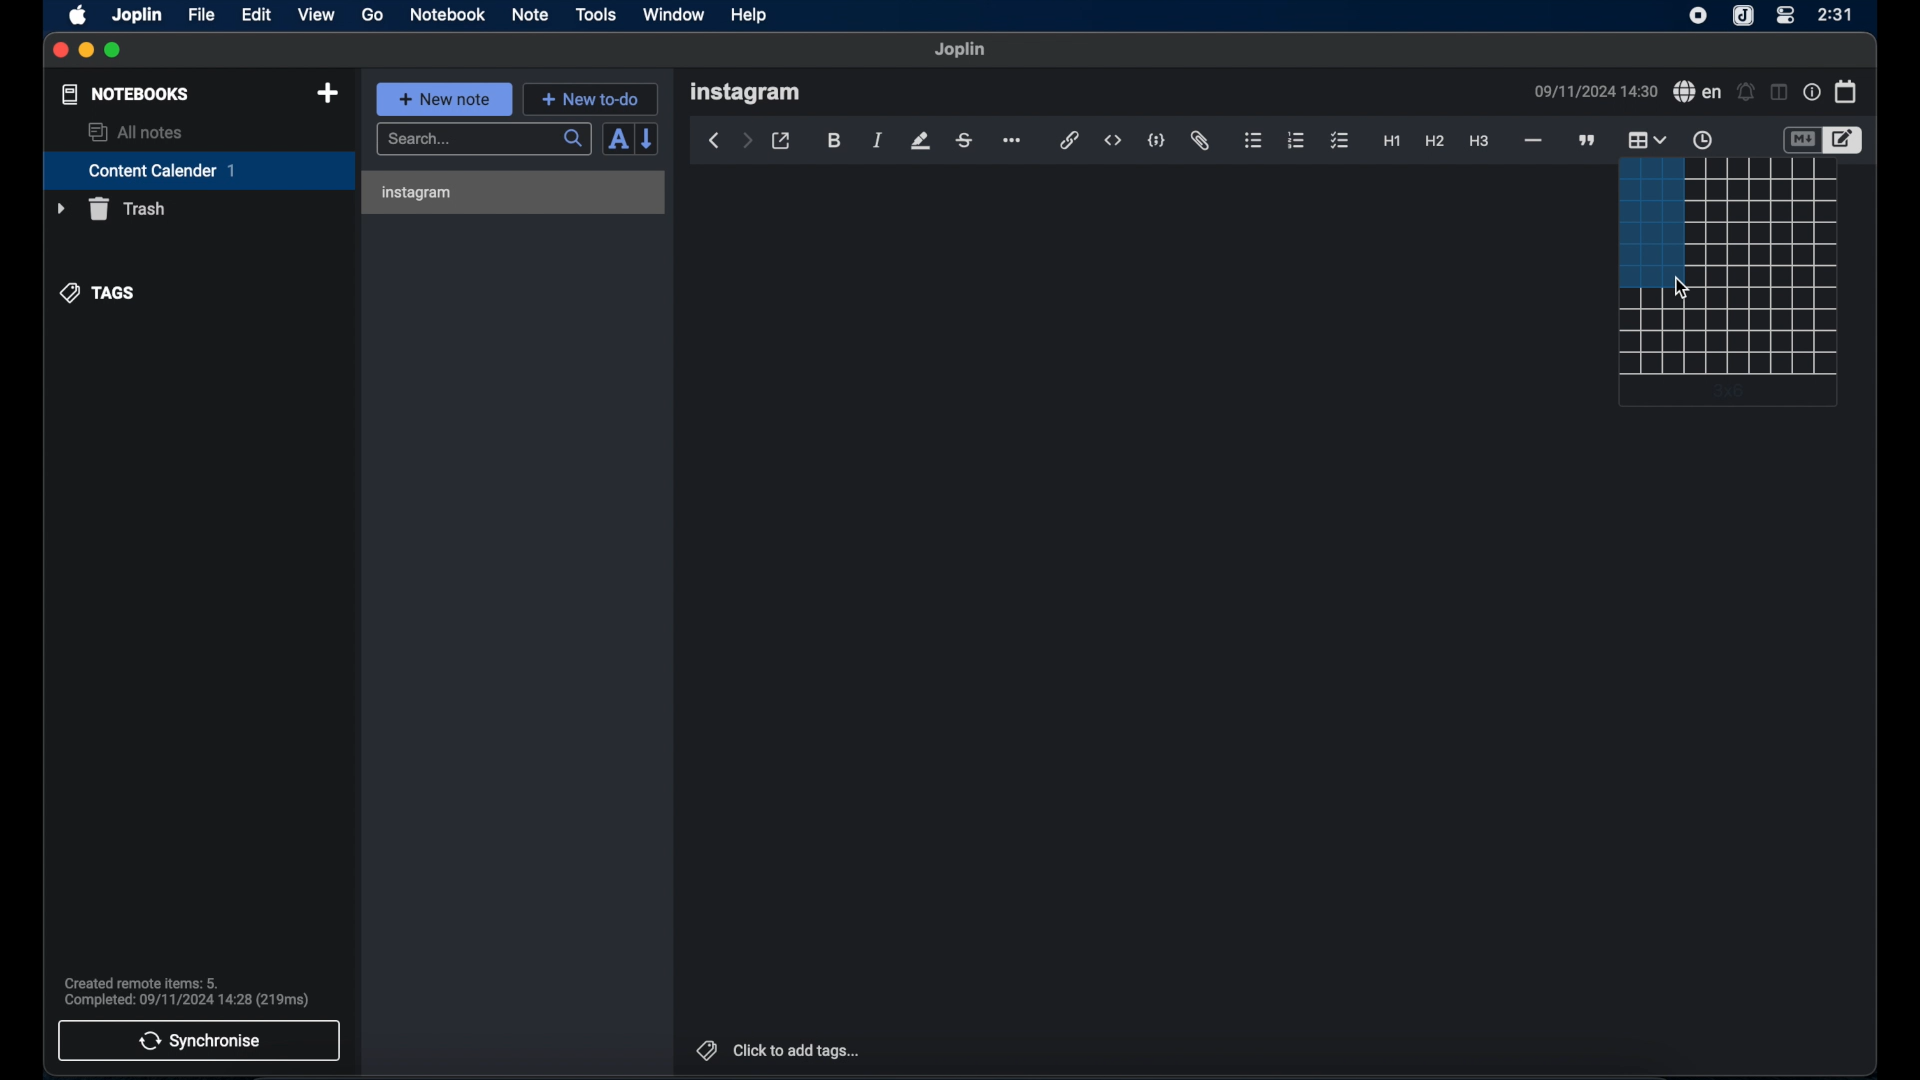  Describe the element at coordinates (745, 93) in the screenshot. I see `instagram` at that location.